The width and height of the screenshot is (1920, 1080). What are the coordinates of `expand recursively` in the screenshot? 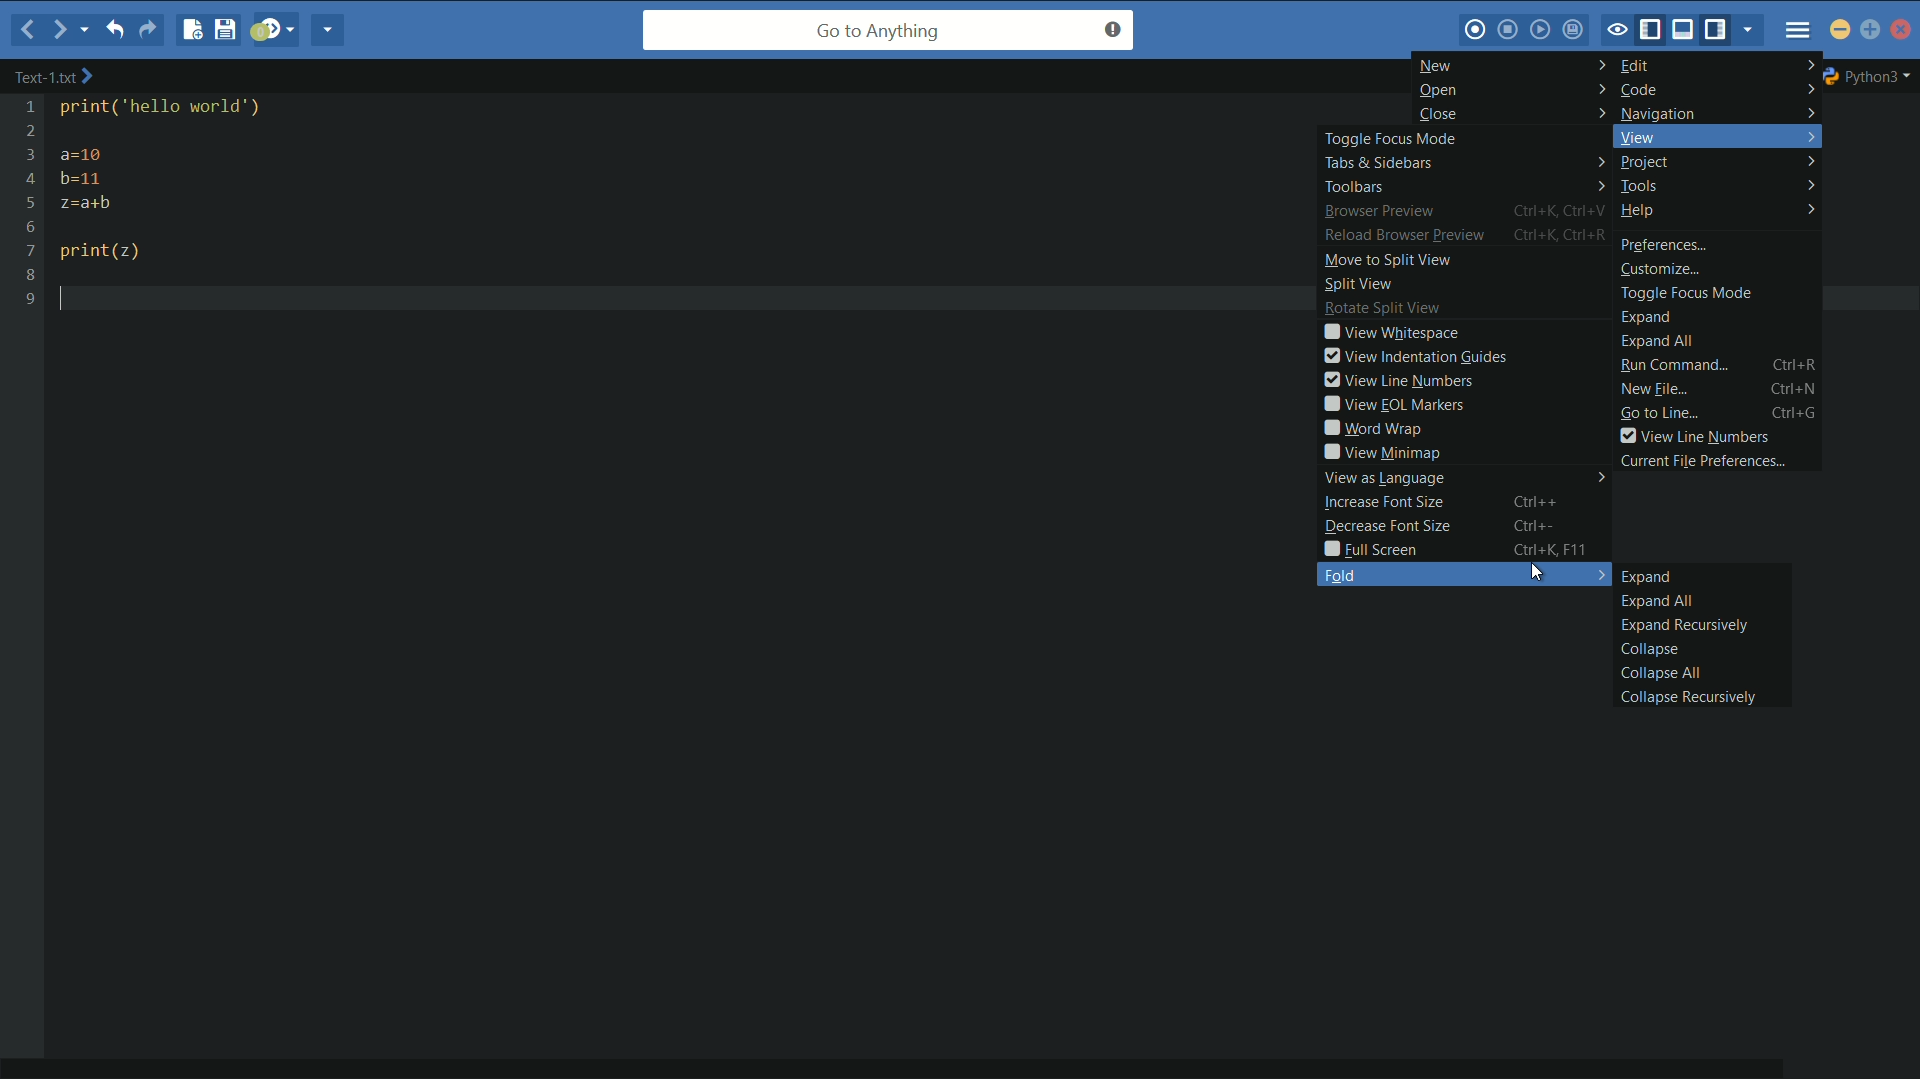 It's located at (1682, 626).